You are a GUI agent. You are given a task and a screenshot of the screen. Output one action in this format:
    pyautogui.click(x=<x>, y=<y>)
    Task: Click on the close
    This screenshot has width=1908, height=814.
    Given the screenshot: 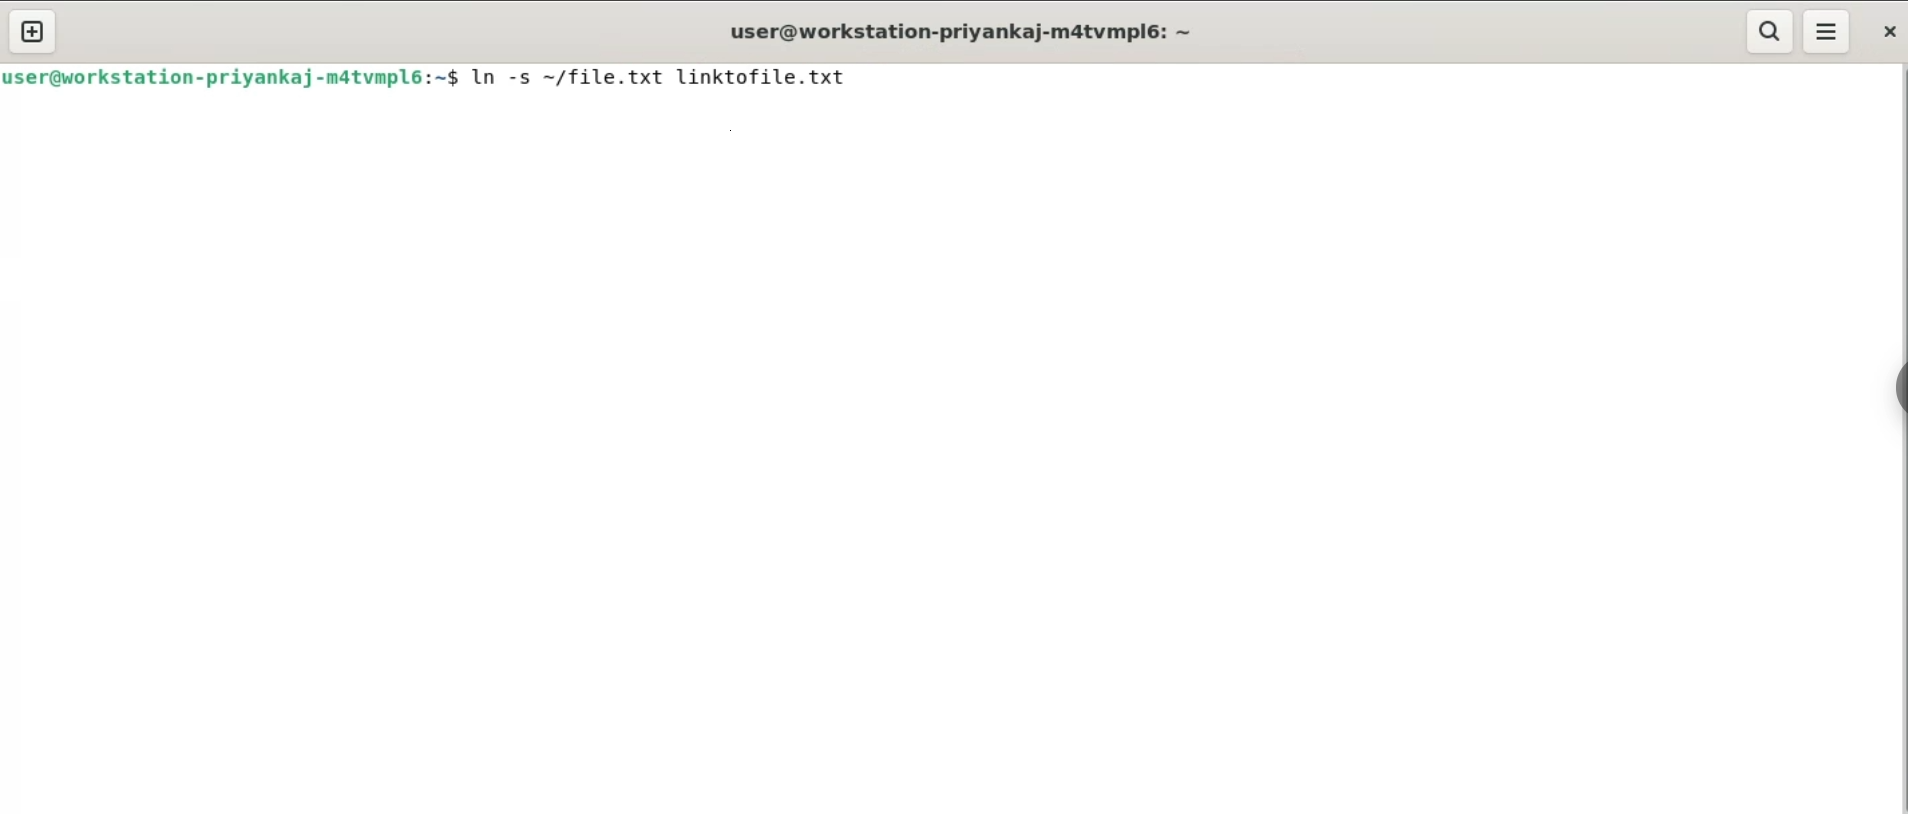 What is the action you would take?
    pyautogui.click(x=1888, y=31)
    